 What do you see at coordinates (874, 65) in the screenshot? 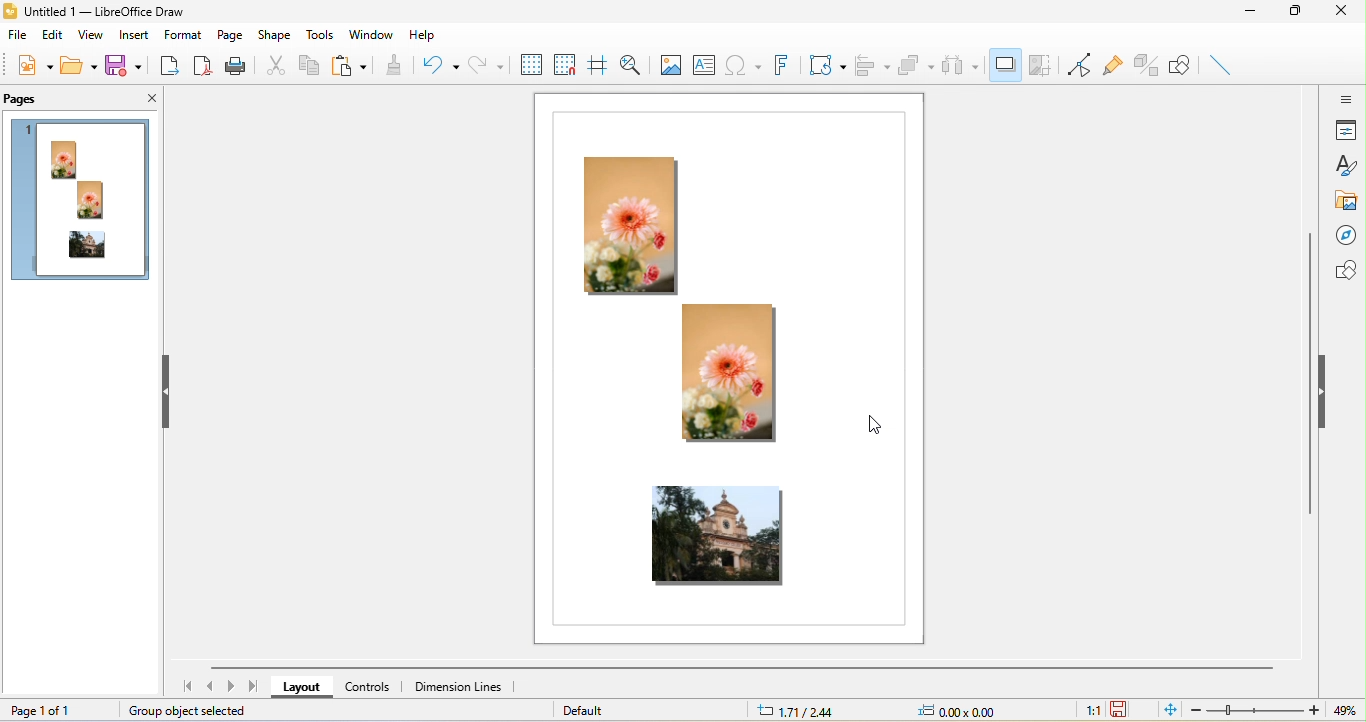
I see `align object` at bounding box center [874, 65].